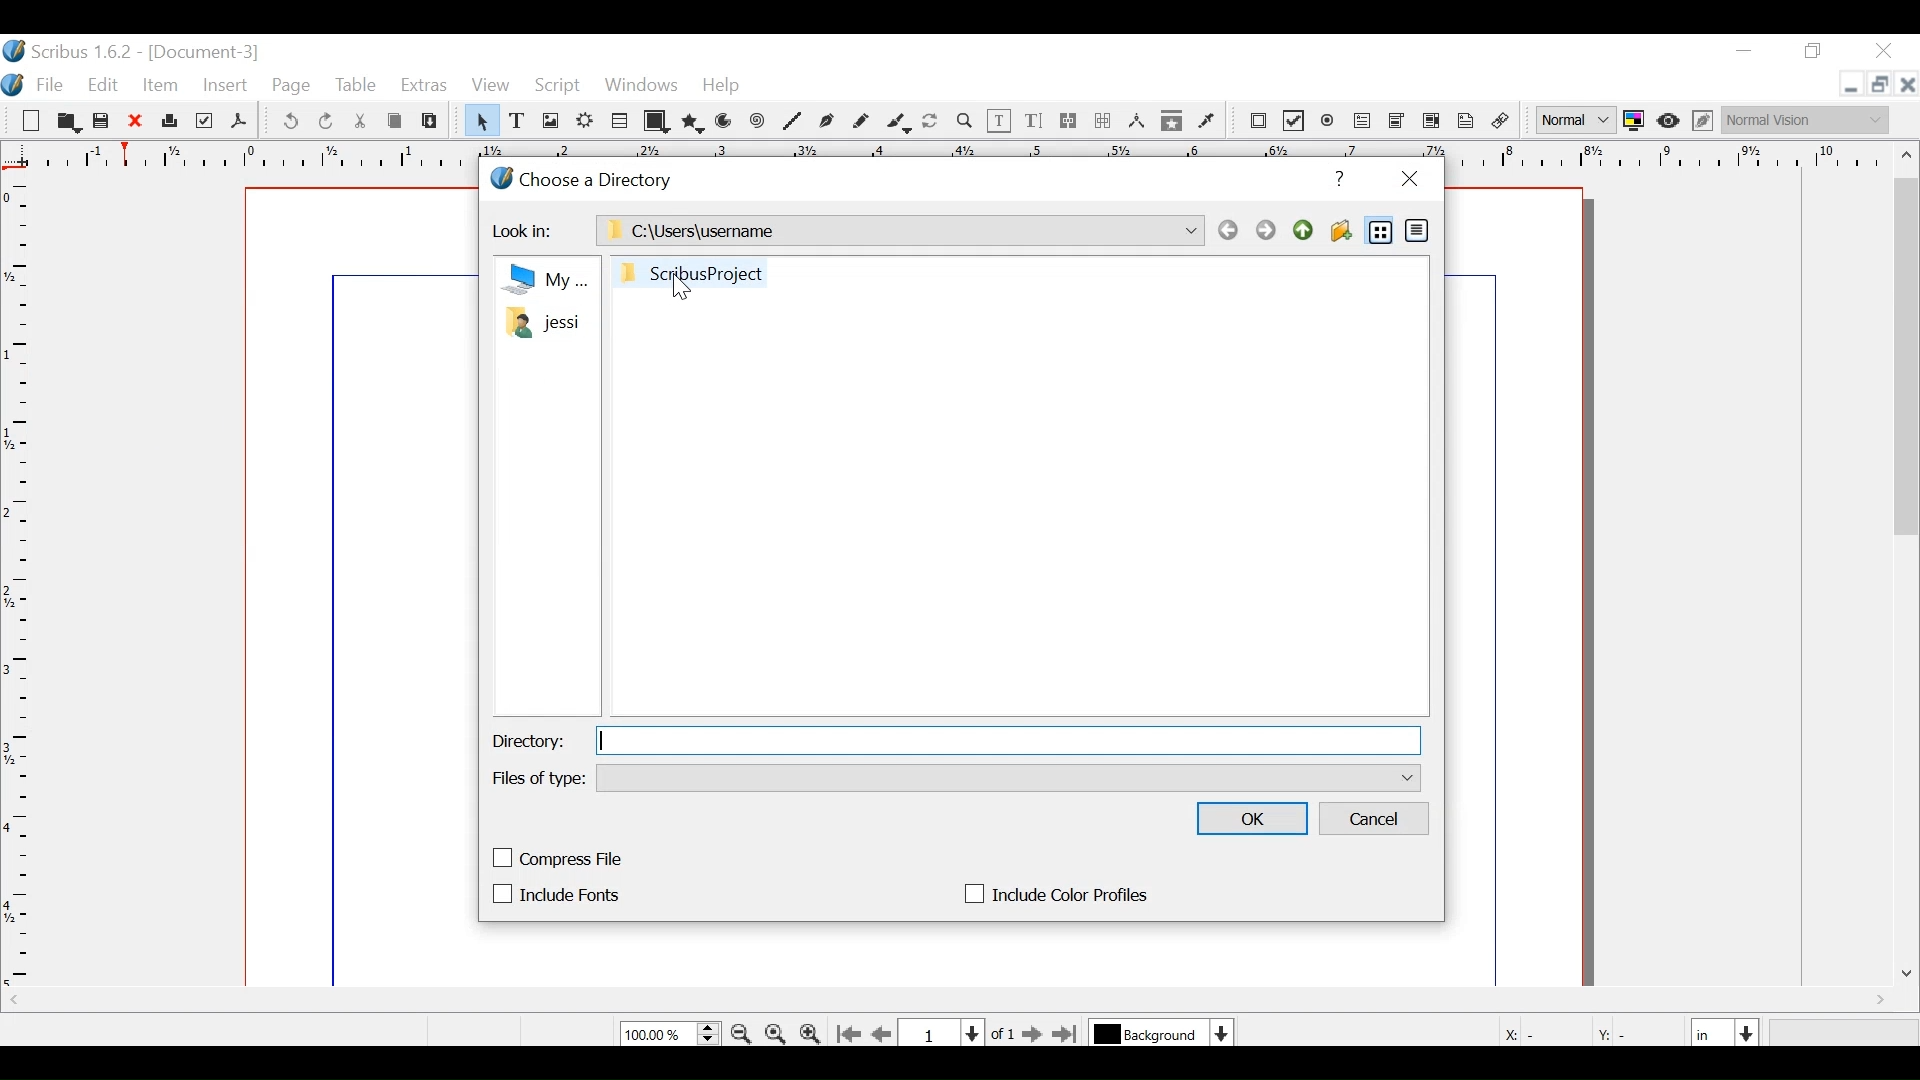 This screenshot has width=1920, height=1080. Describe the element at coordinates (1747, 1030) in the screenshot. I see `` at that location.